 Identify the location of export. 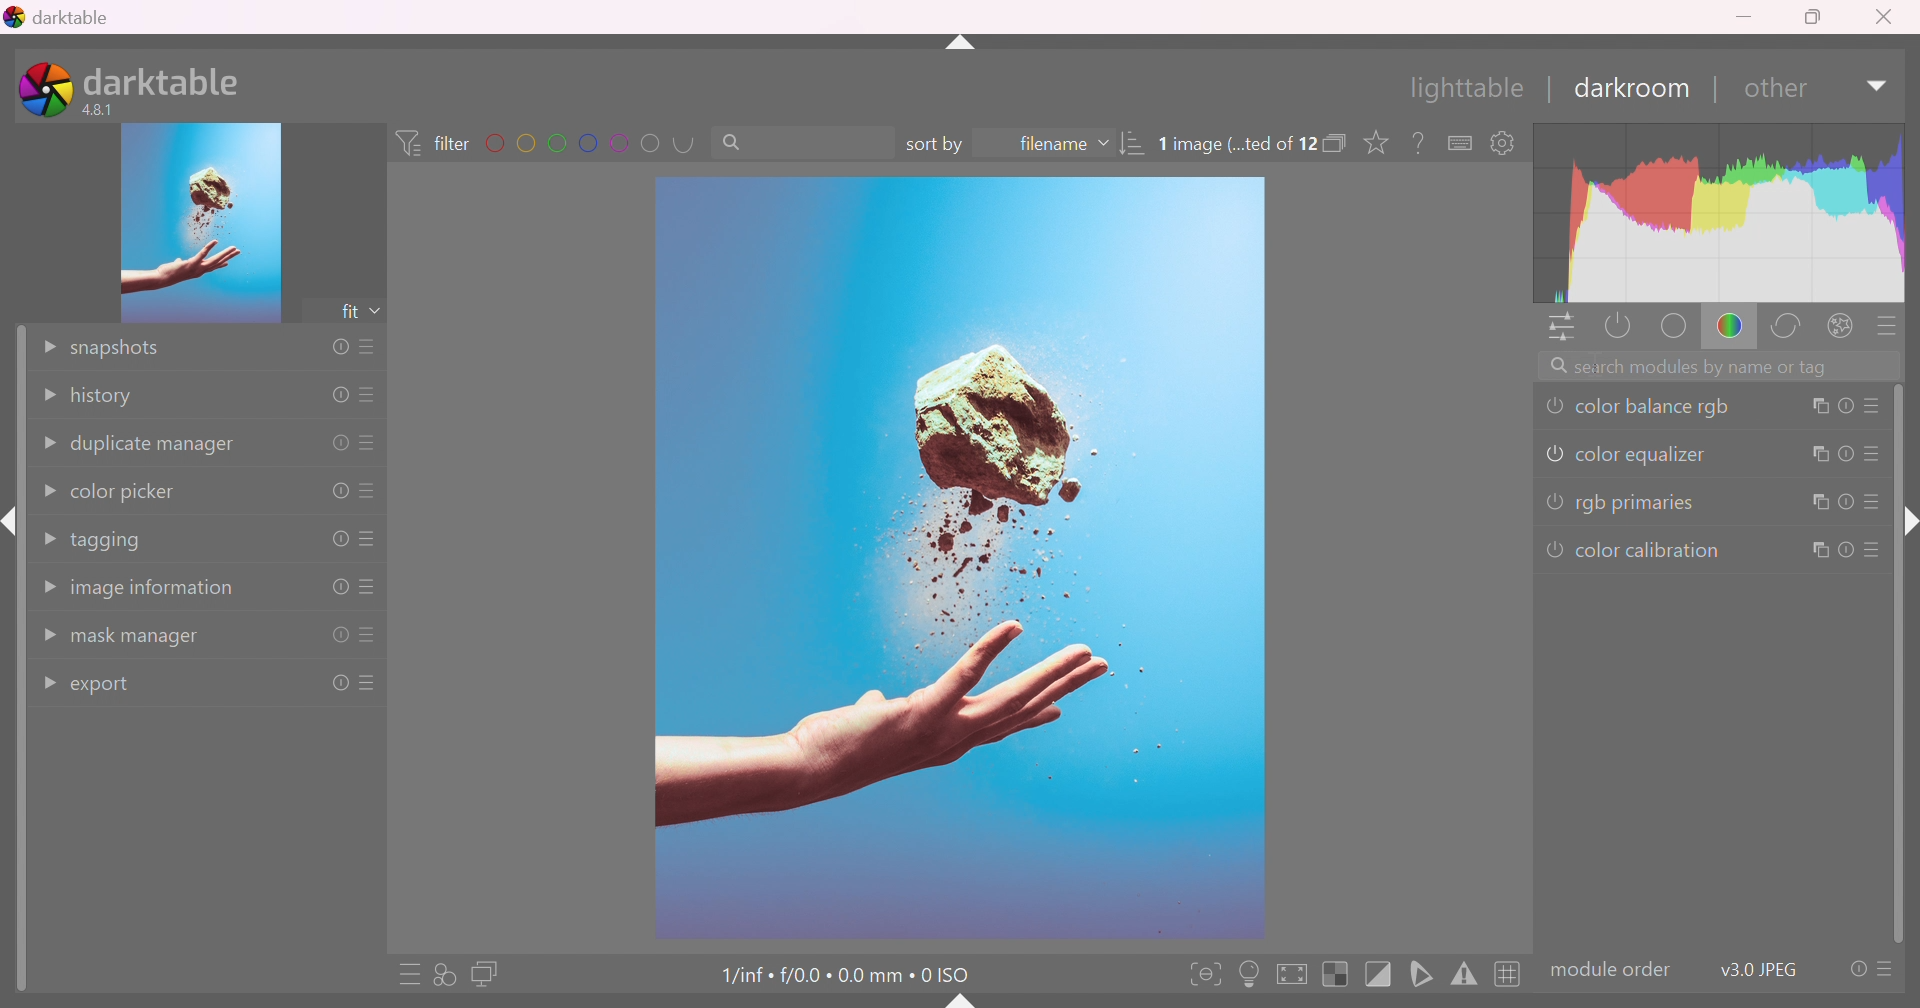
(105, 688).